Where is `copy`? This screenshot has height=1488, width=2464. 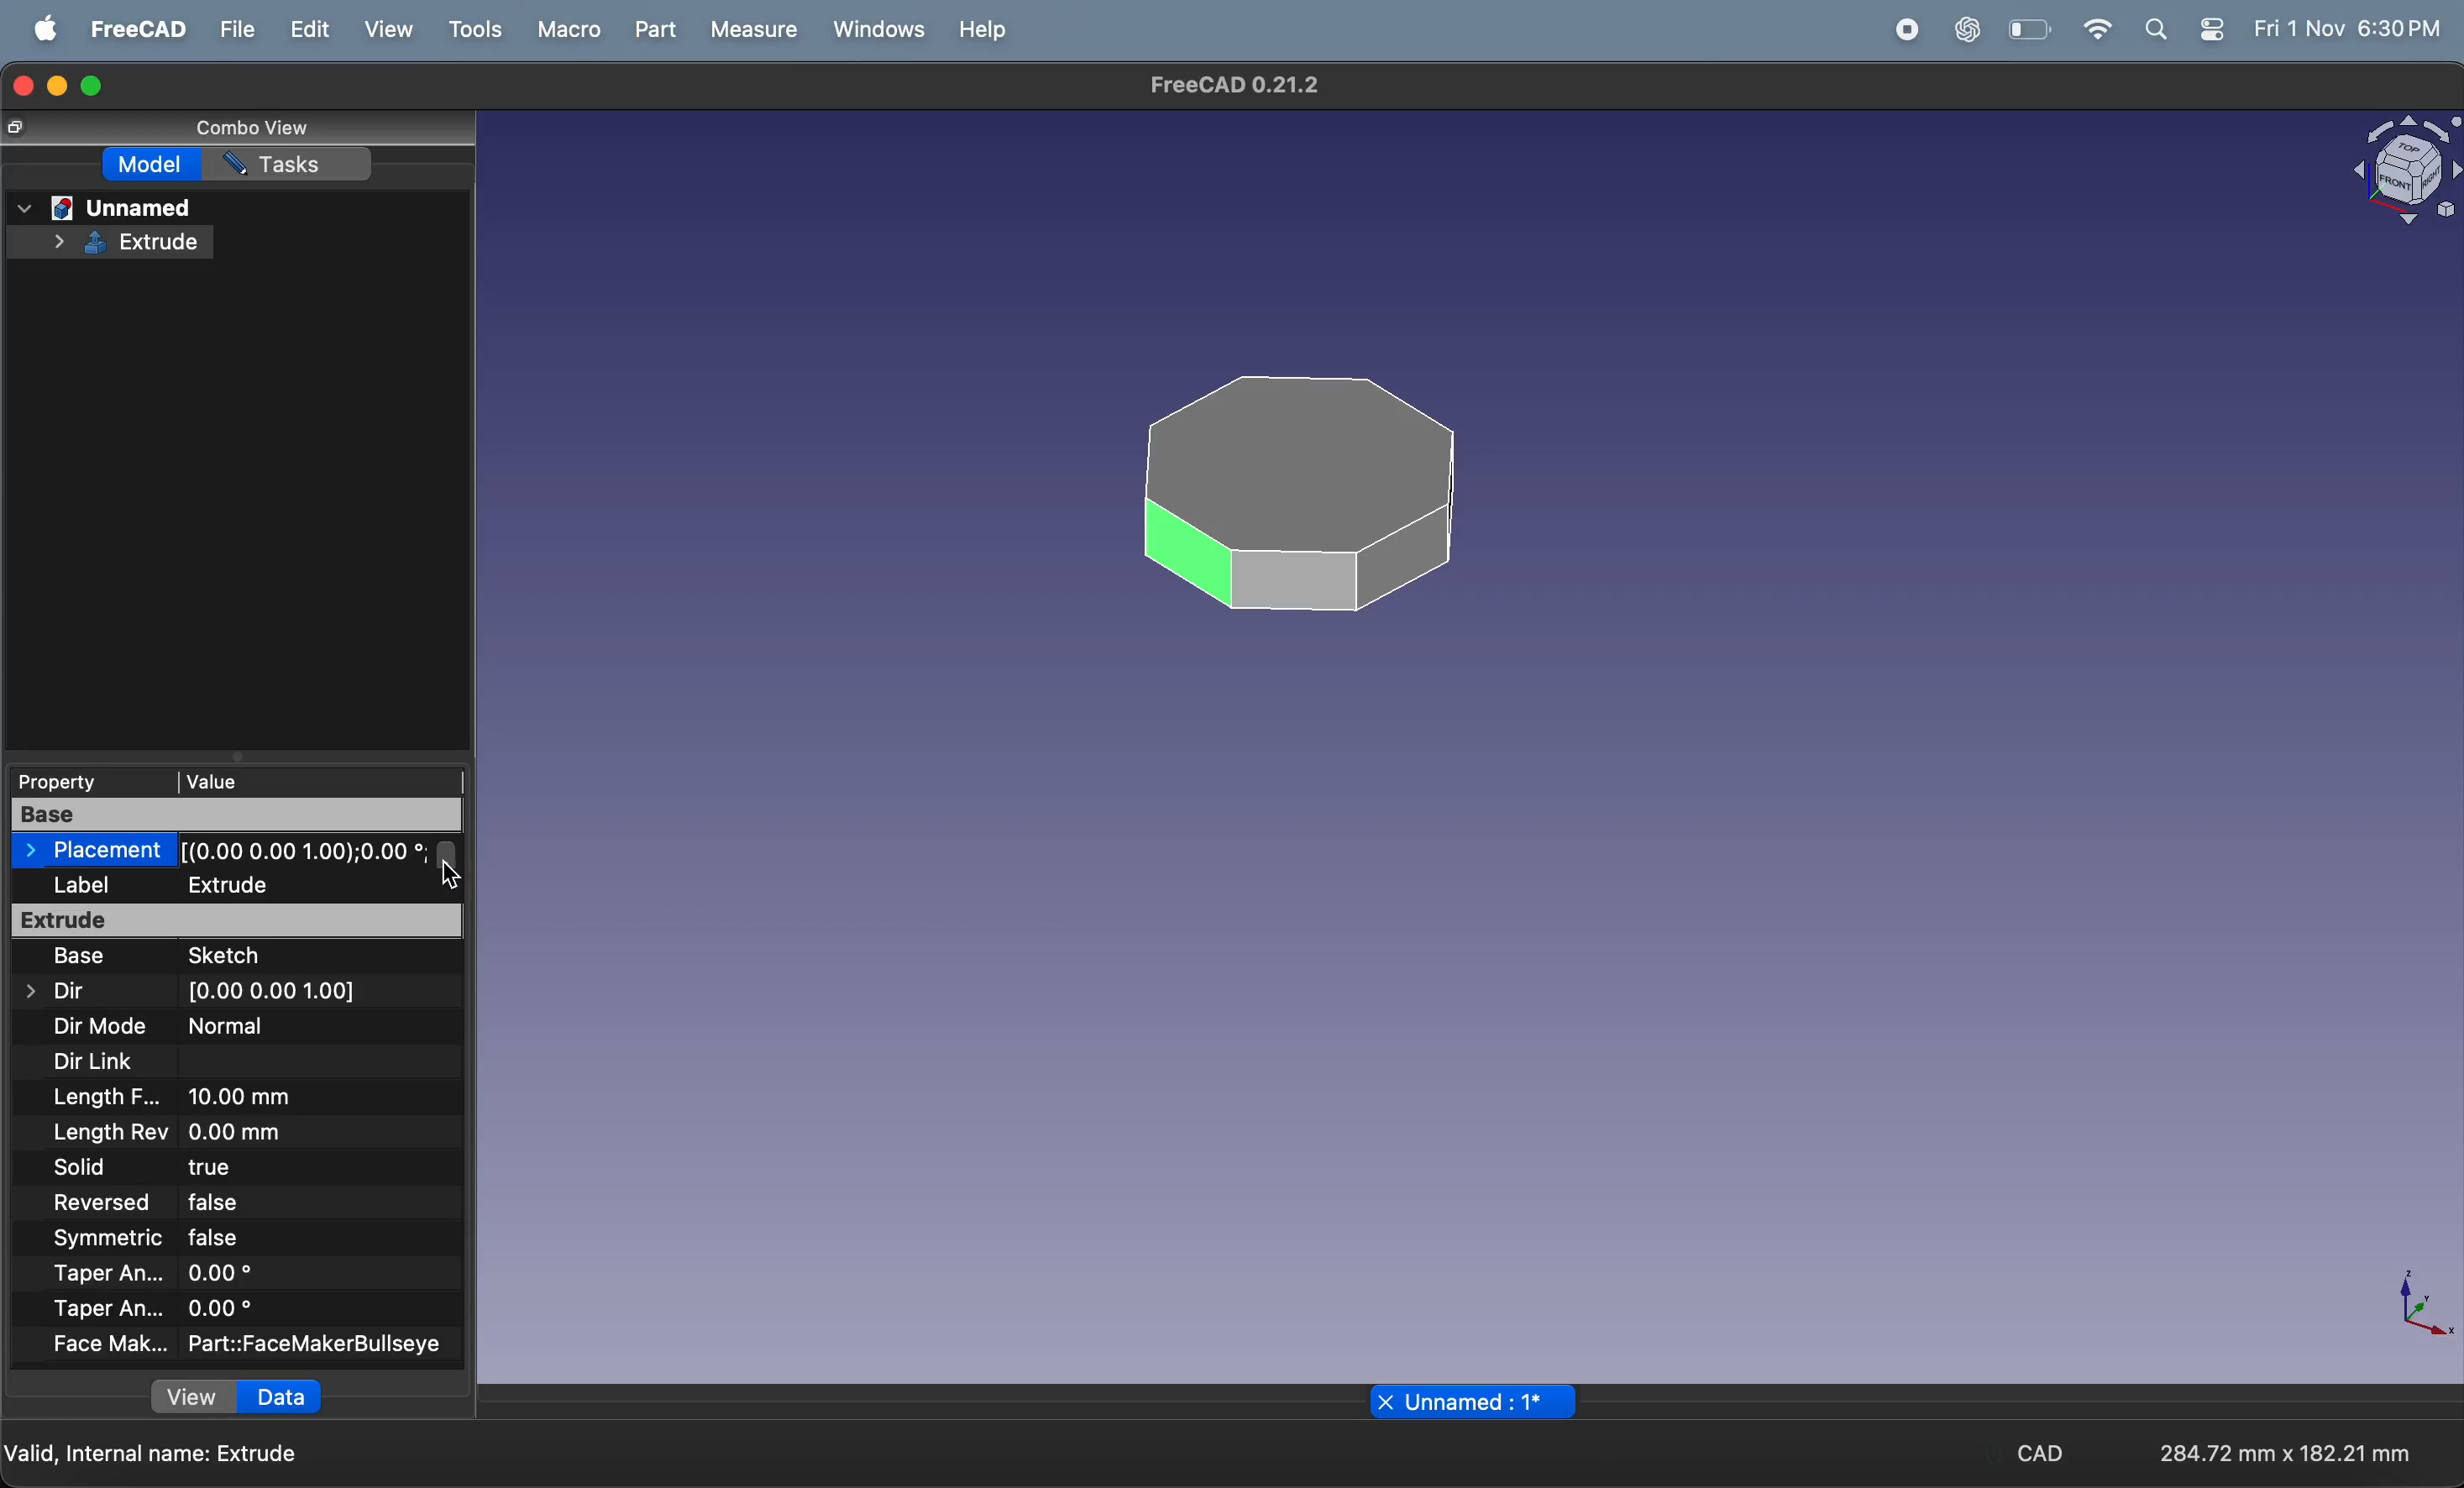
copy is located at coordinates (17, 128).